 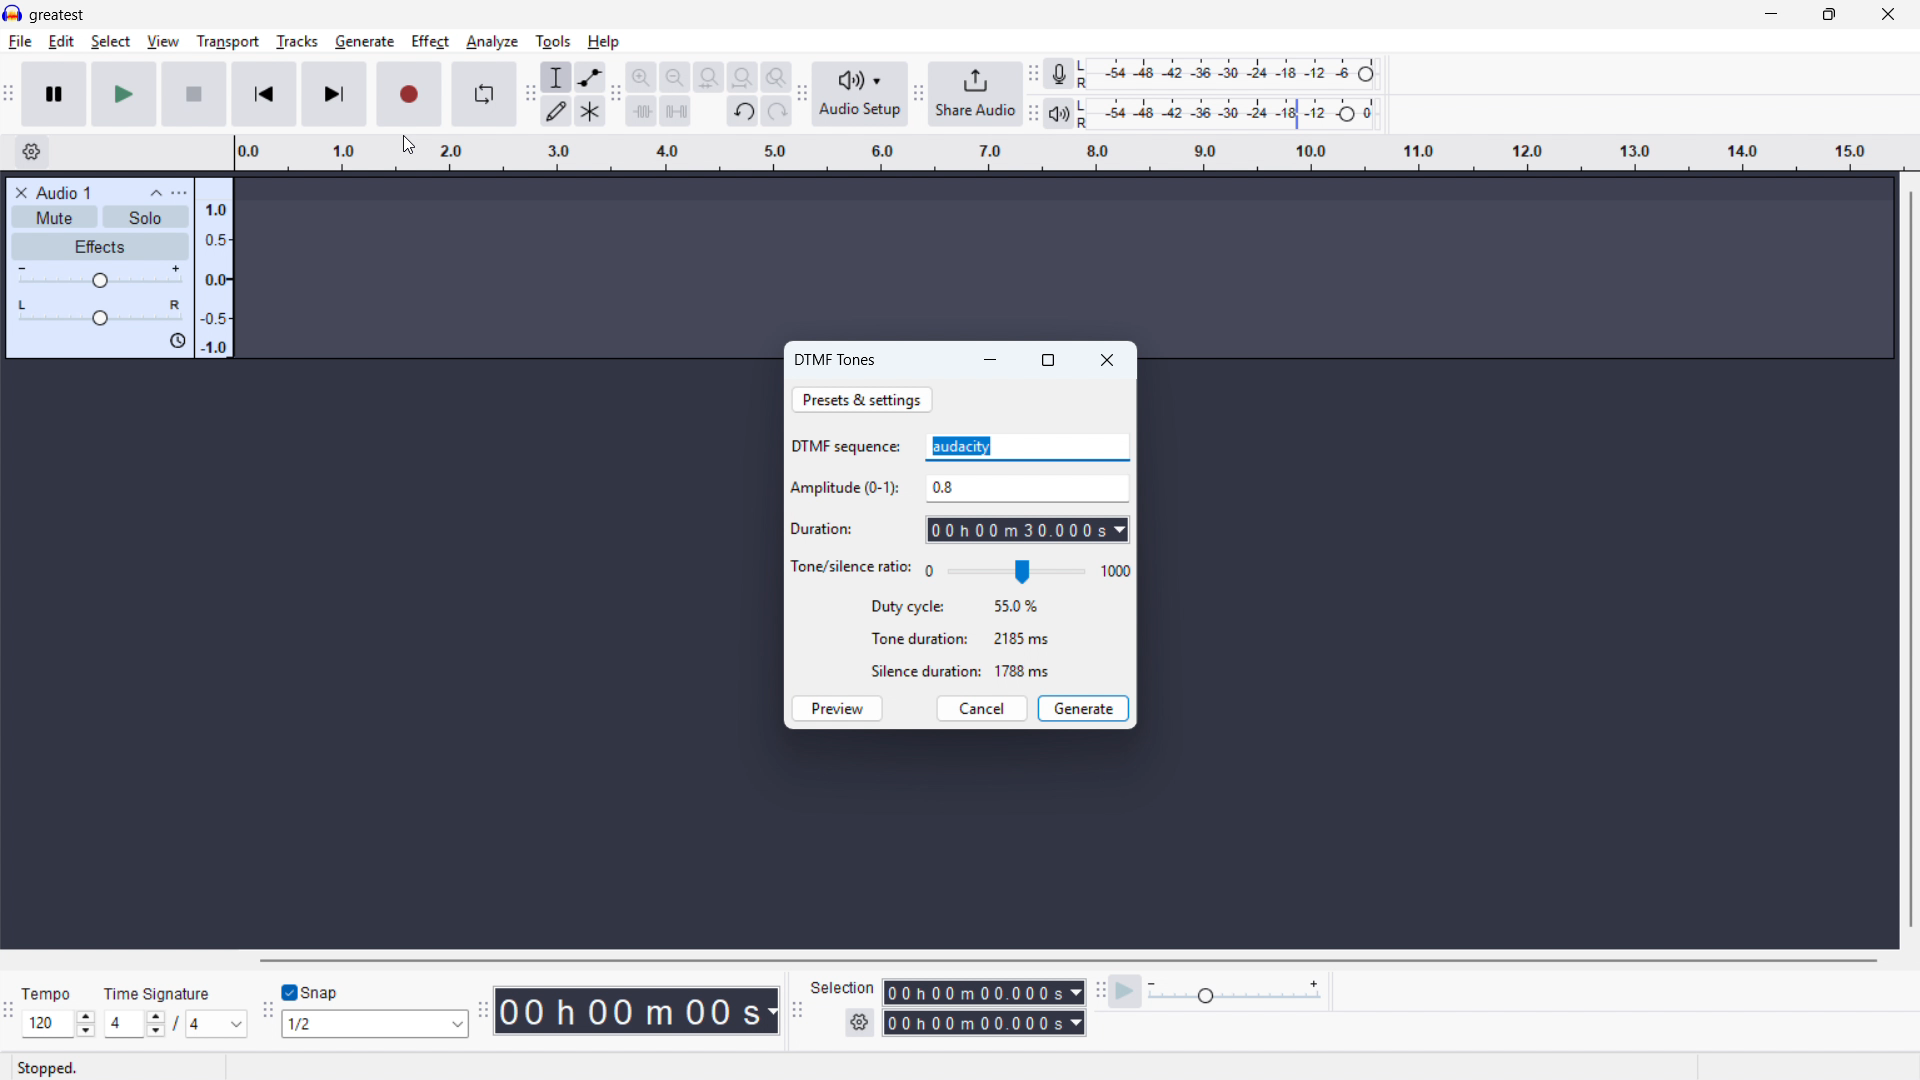 What do you see at coordinates (983, 1021) in the screenshot?
I see `Selection end time` at bounding box center [983, 1021].